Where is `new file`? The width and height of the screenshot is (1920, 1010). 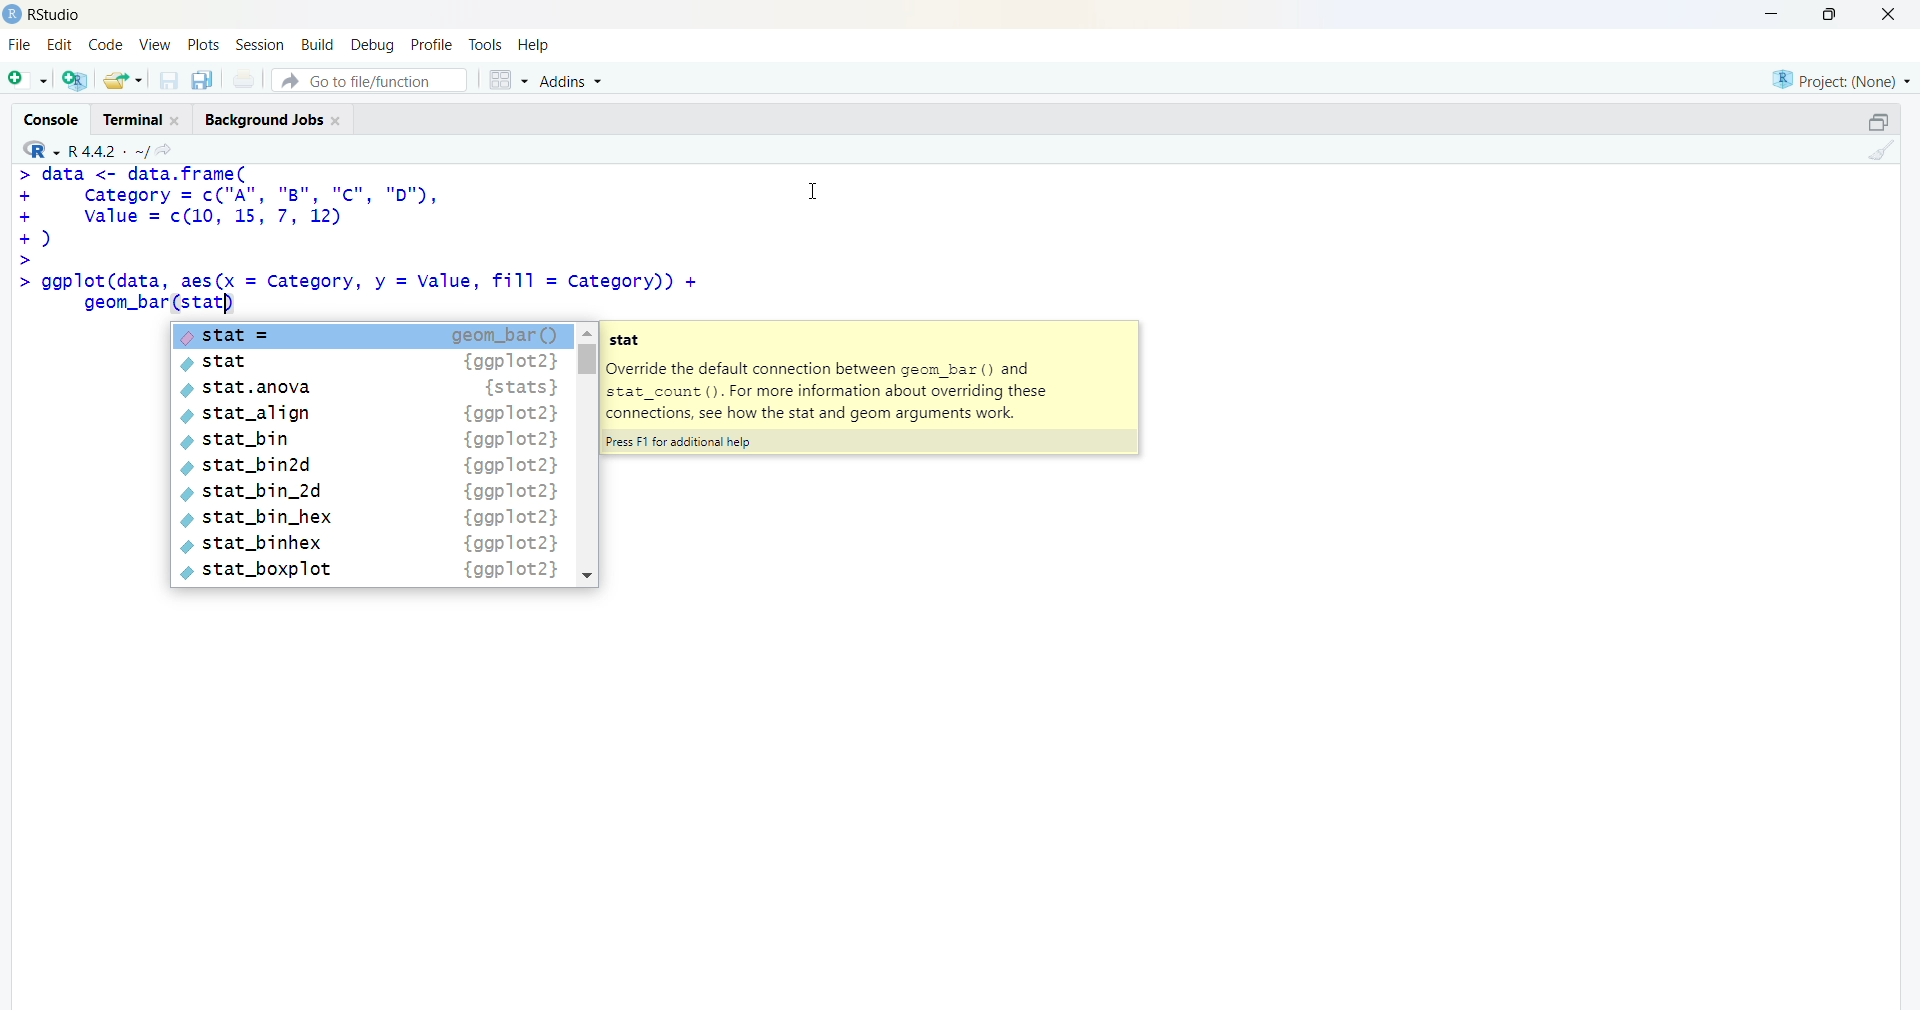 new file is located at coordinates (27, 77).